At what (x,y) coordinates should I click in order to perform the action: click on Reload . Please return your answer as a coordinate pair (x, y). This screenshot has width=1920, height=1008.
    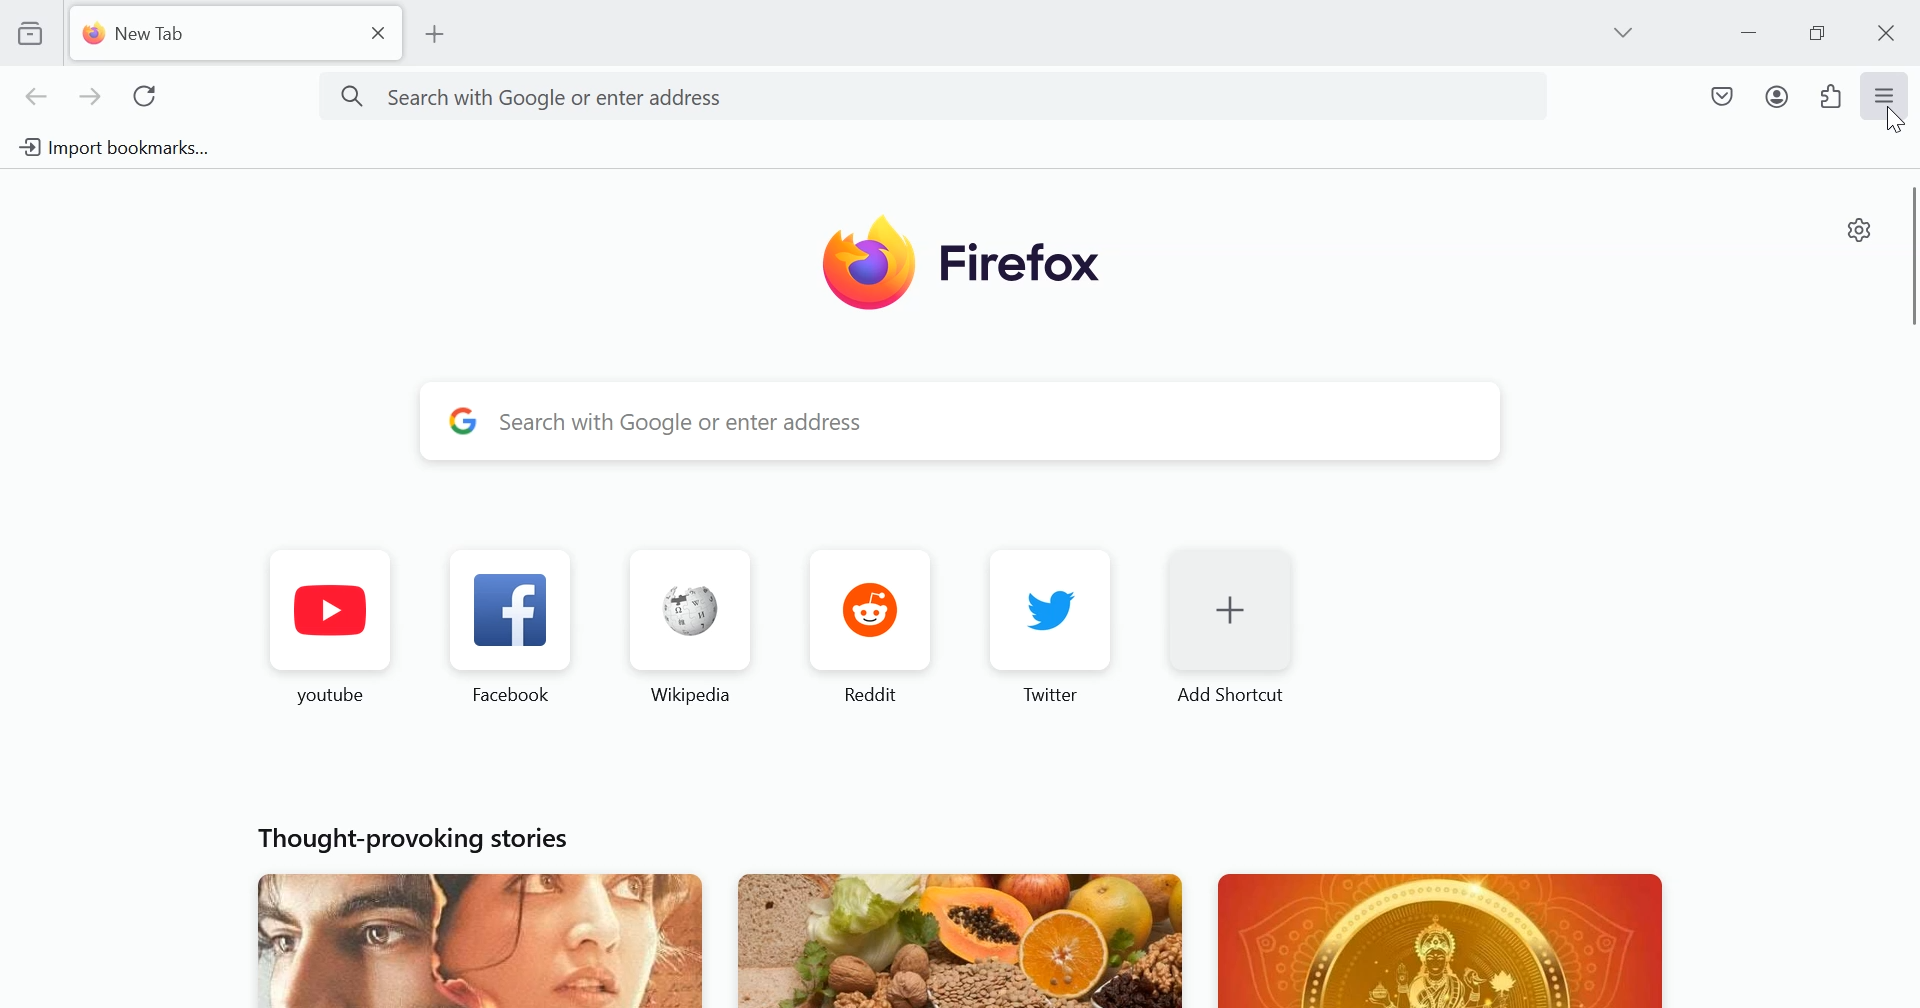
    Looking at the image, I should click on (148, 98).